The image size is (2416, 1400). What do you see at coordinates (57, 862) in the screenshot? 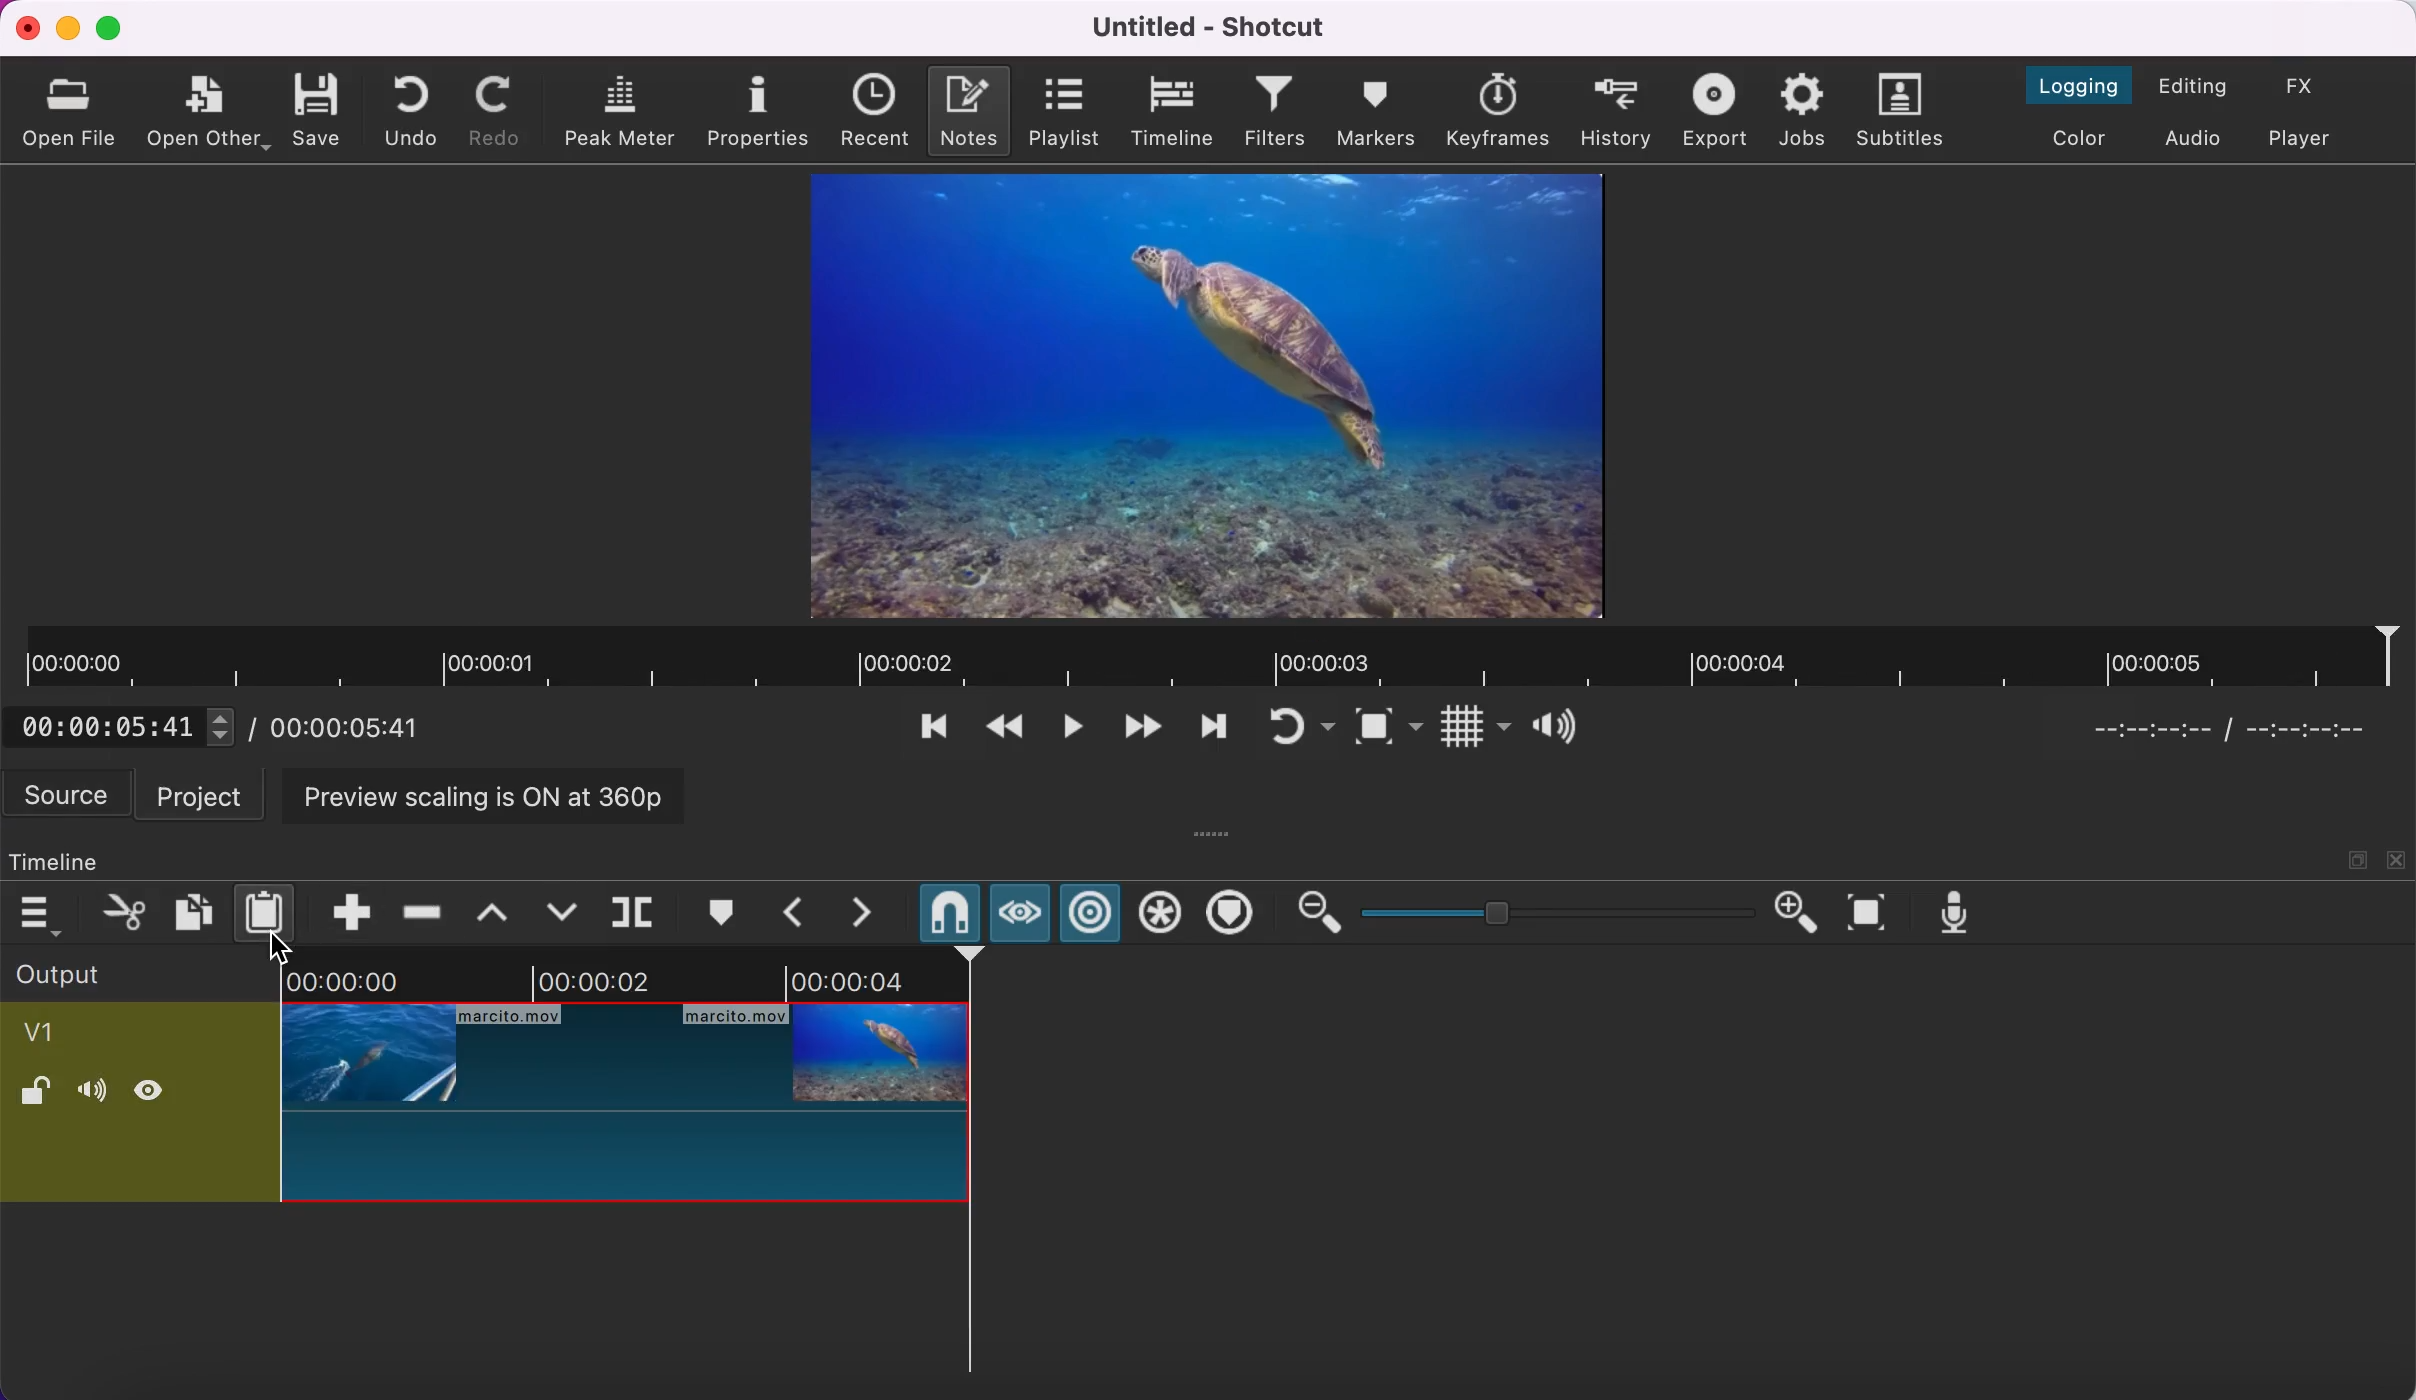
I see `timeline panel` at bounding box center [57, 862].